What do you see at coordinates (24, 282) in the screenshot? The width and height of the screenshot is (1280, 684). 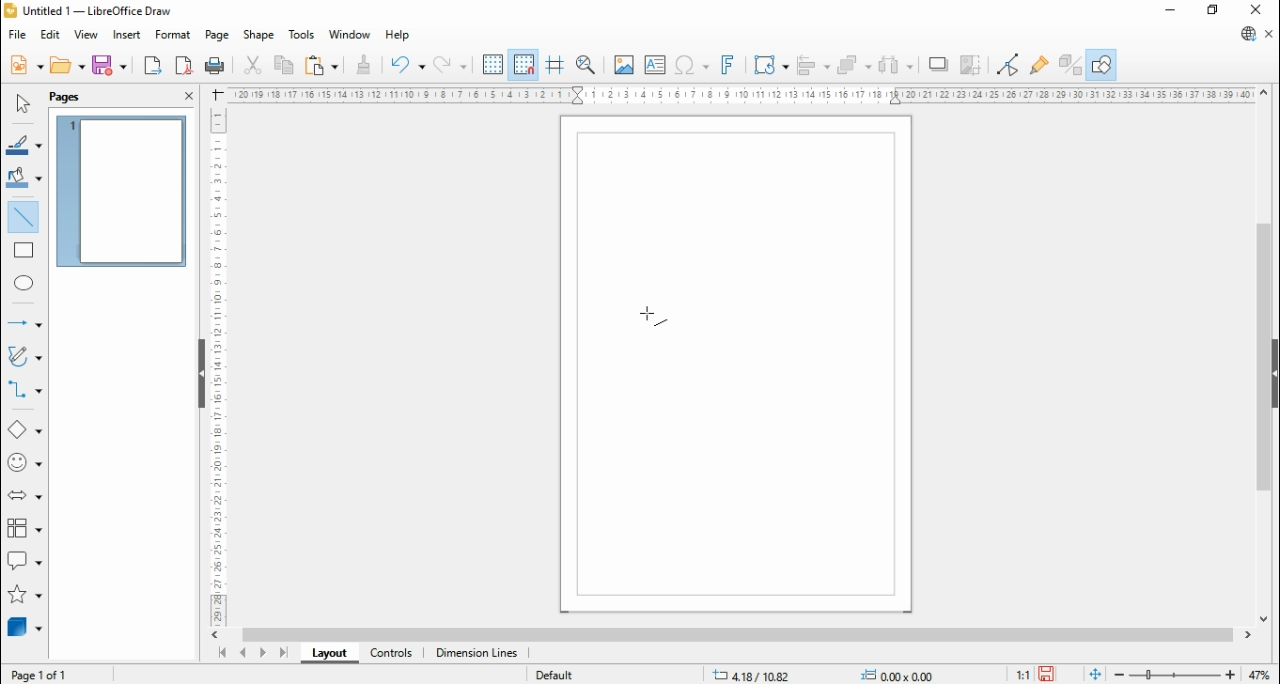 I see `ellipse` at bounding box center [24, 282].